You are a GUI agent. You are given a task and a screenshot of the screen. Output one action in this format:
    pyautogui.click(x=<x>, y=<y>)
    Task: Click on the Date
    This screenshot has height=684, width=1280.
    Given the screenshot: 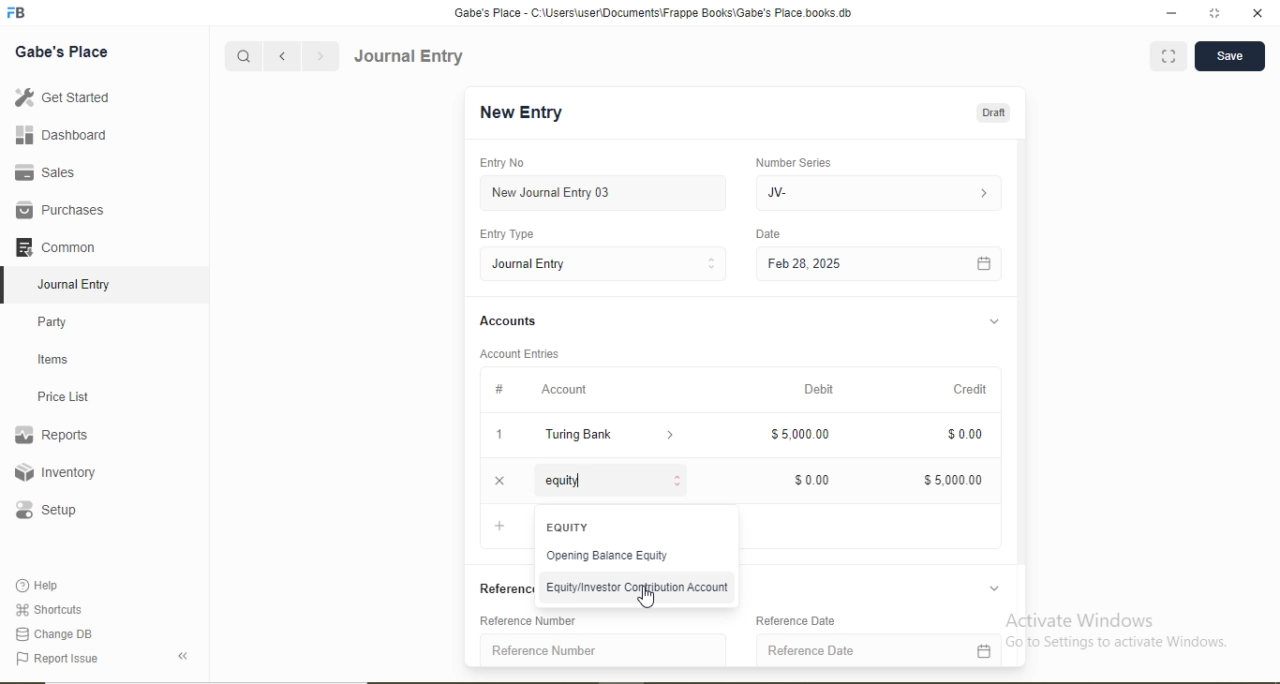 What is the action you would take?
    pyautogui.click(x=767, y=233)
    